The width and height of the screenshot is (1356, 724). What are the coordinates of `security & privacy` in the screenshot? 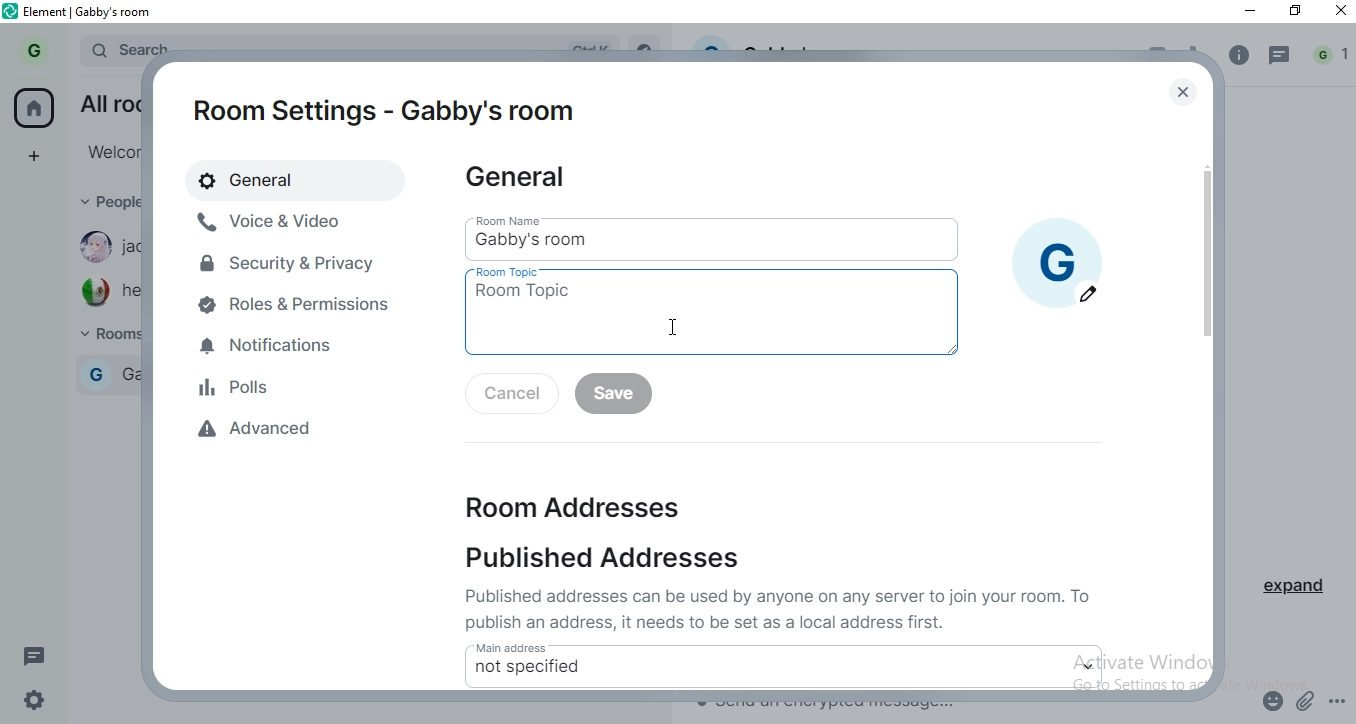 It's located at (289, 262).